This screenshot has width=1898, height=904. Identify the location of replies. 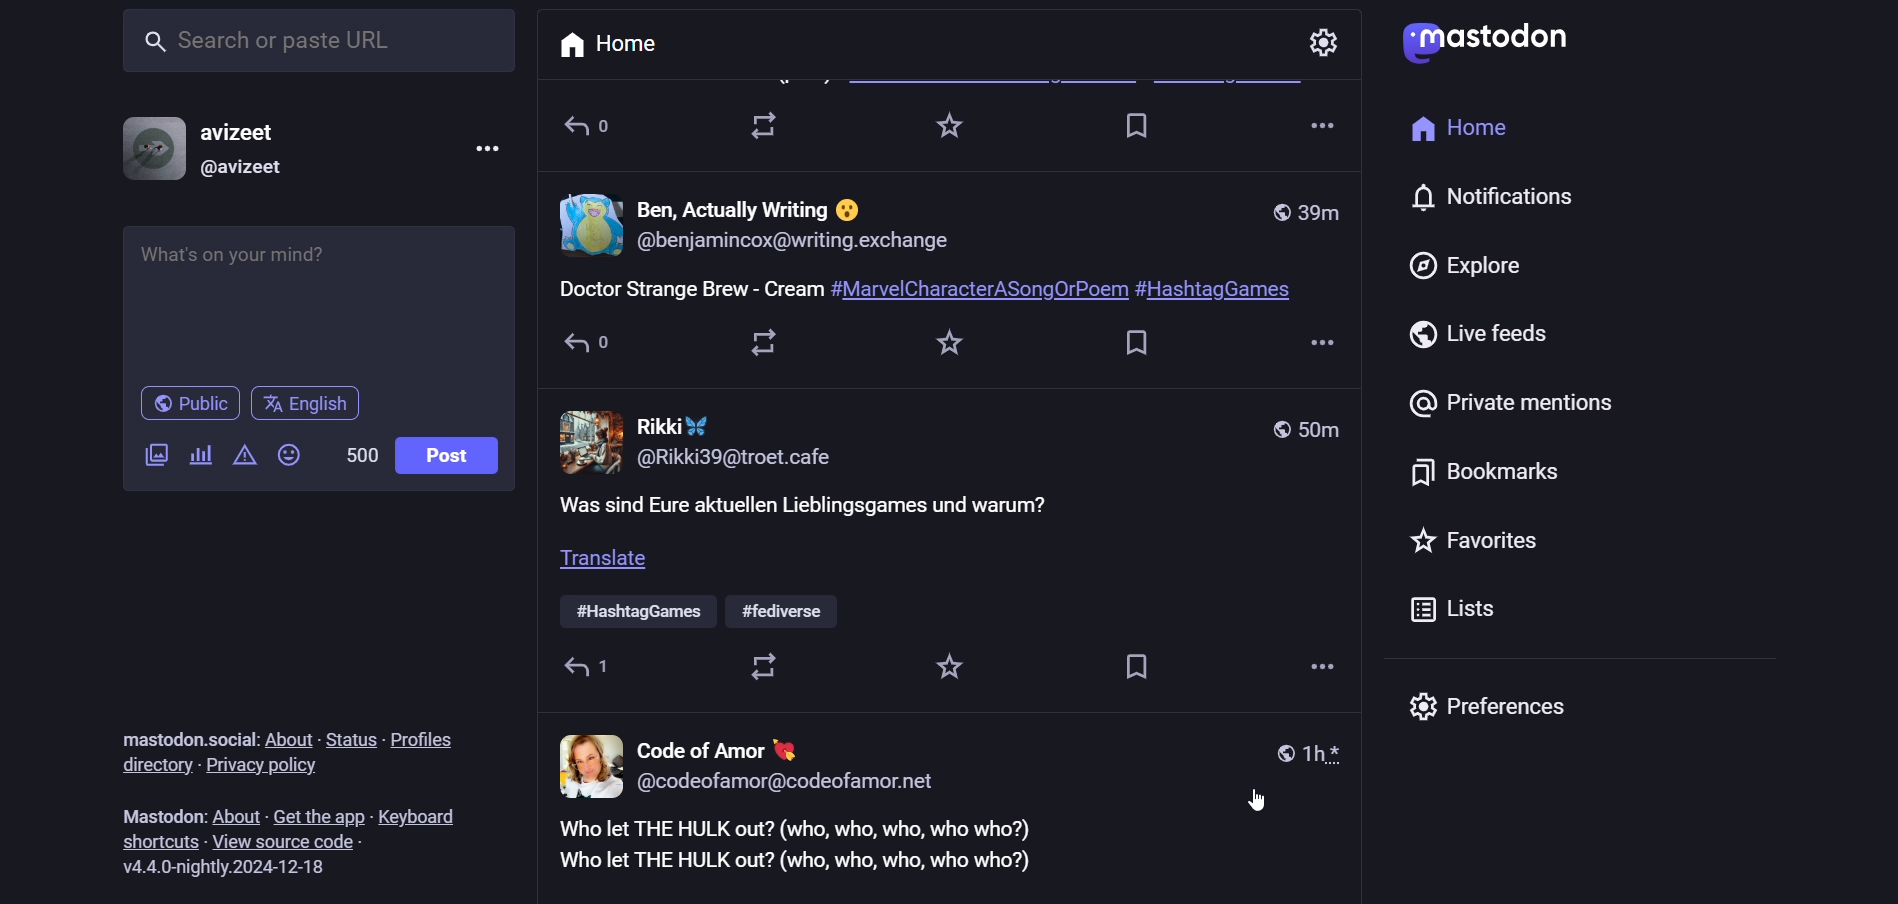
(591, 669).